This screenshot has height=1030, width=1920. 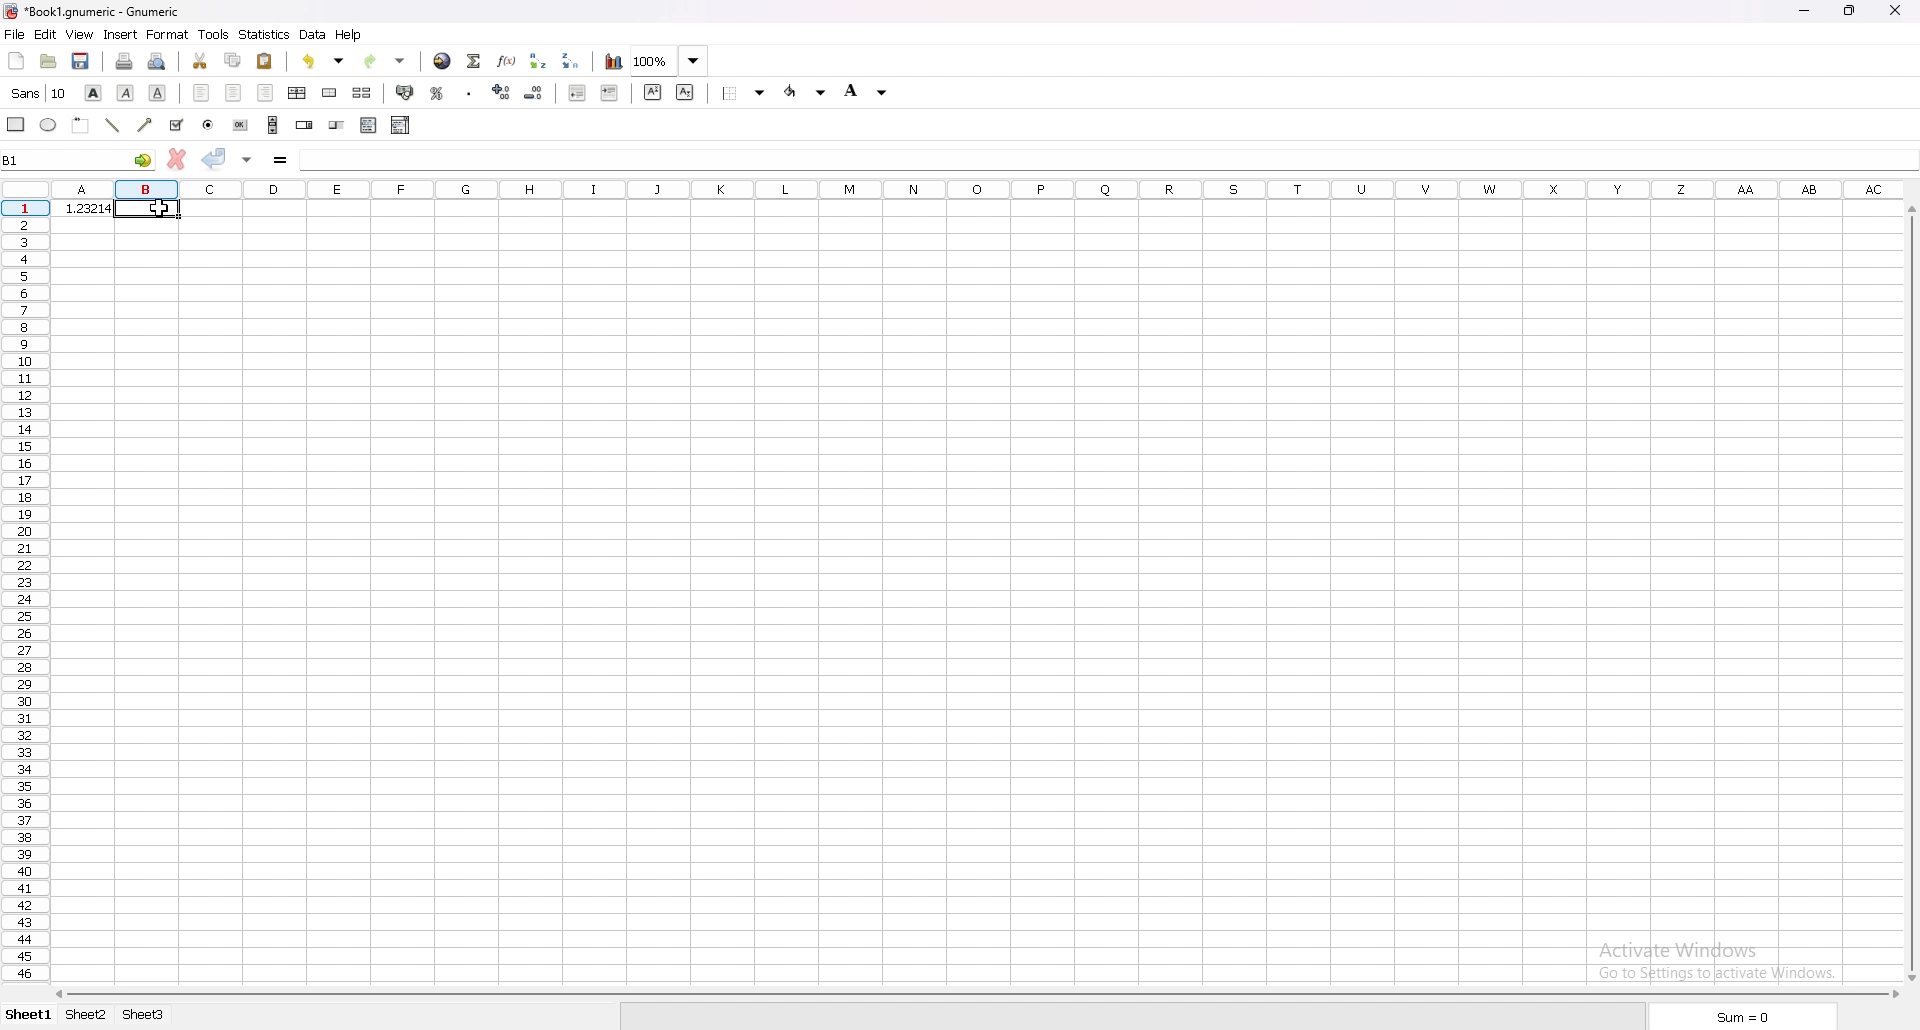 I want to click on merge cells, so click(x=329, y=92).